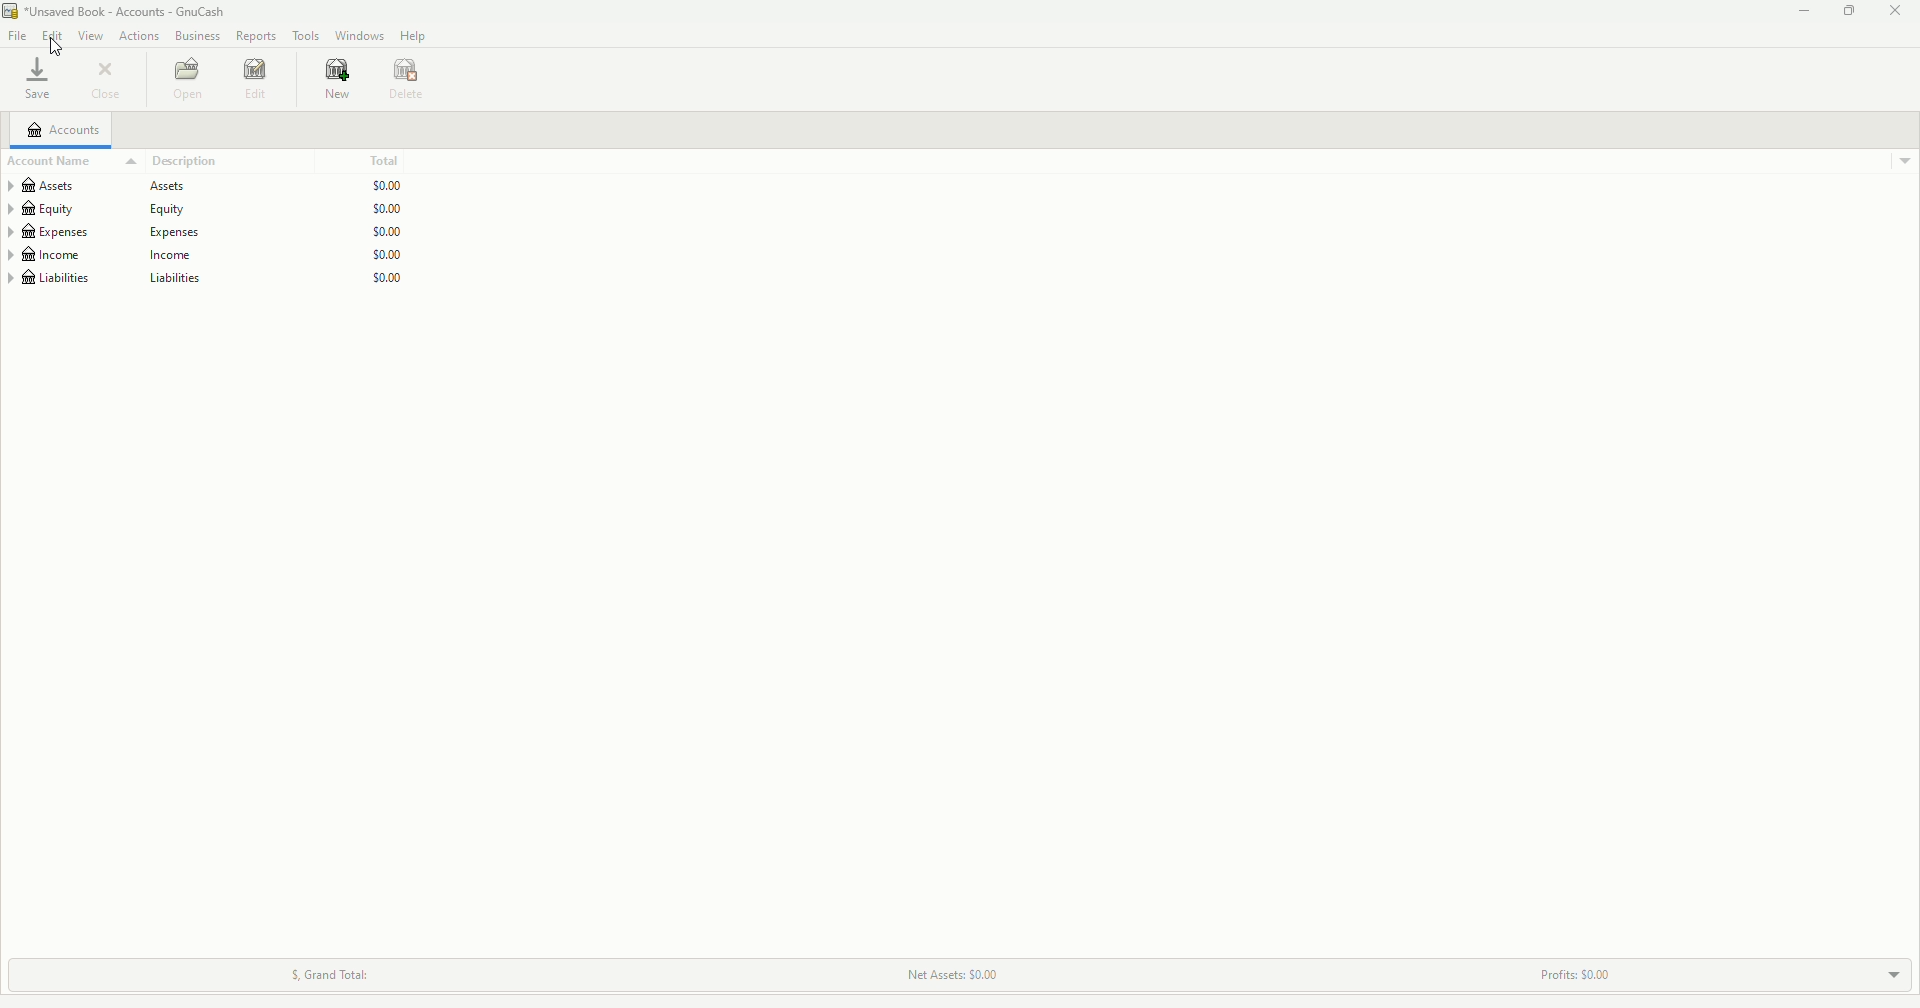  I want to click on Help, so click(415, 36).